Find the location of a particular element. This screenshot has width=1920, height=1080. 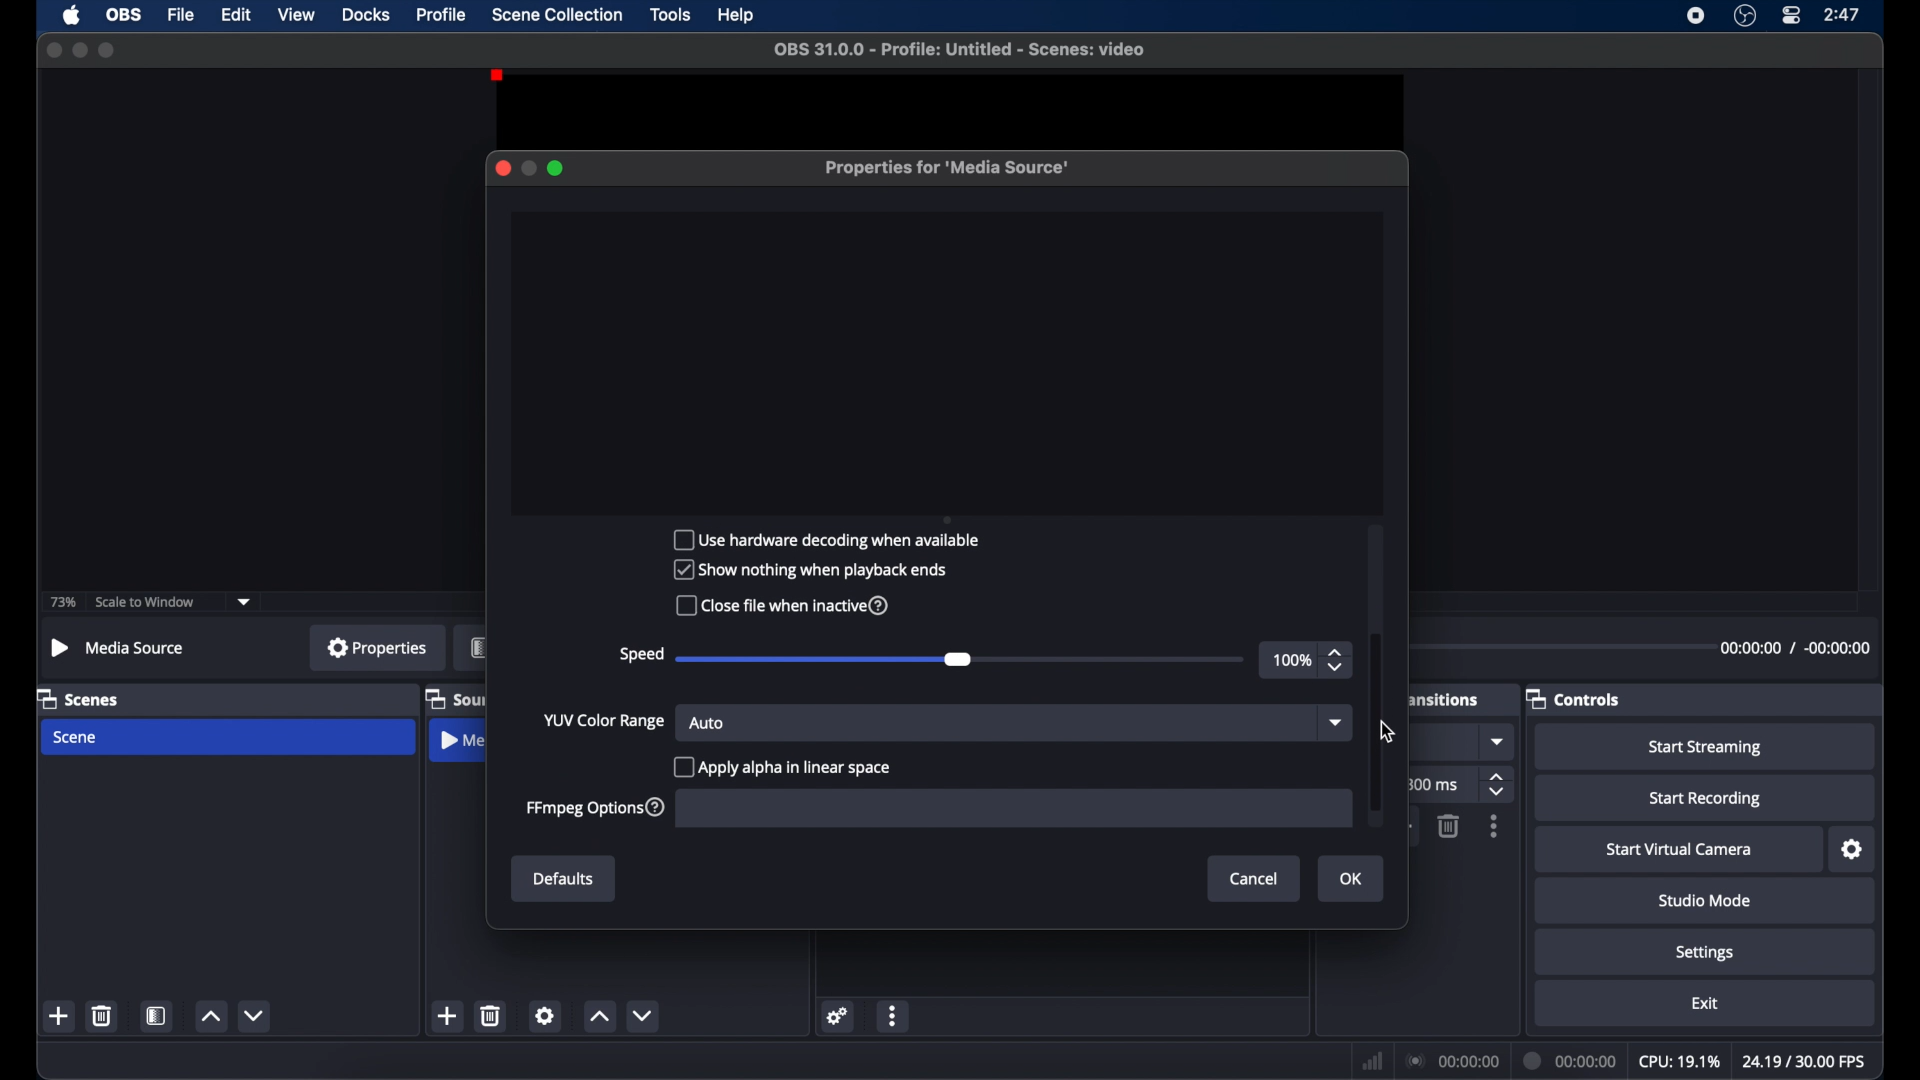

duration is located at coordinates (1571, 1060).